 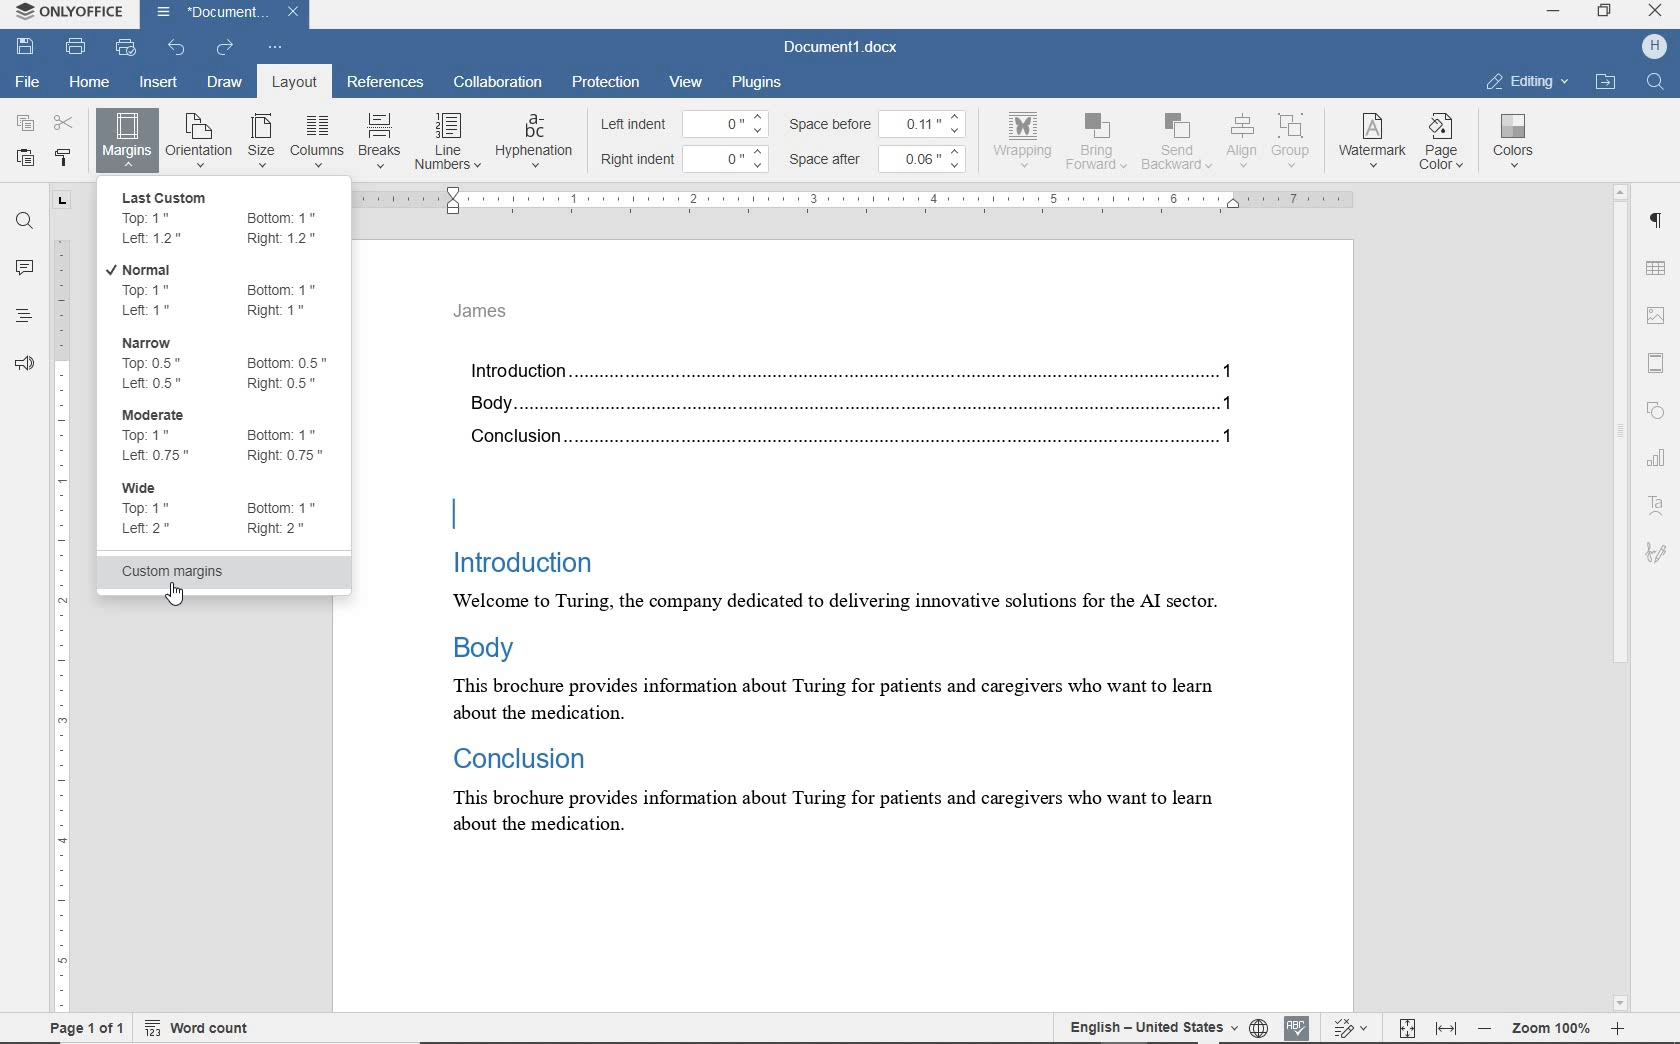 What do you see at coordinates (1447, 1027) in the screenshot?
I see `fit to width` at bounding box center [1447, 1027].